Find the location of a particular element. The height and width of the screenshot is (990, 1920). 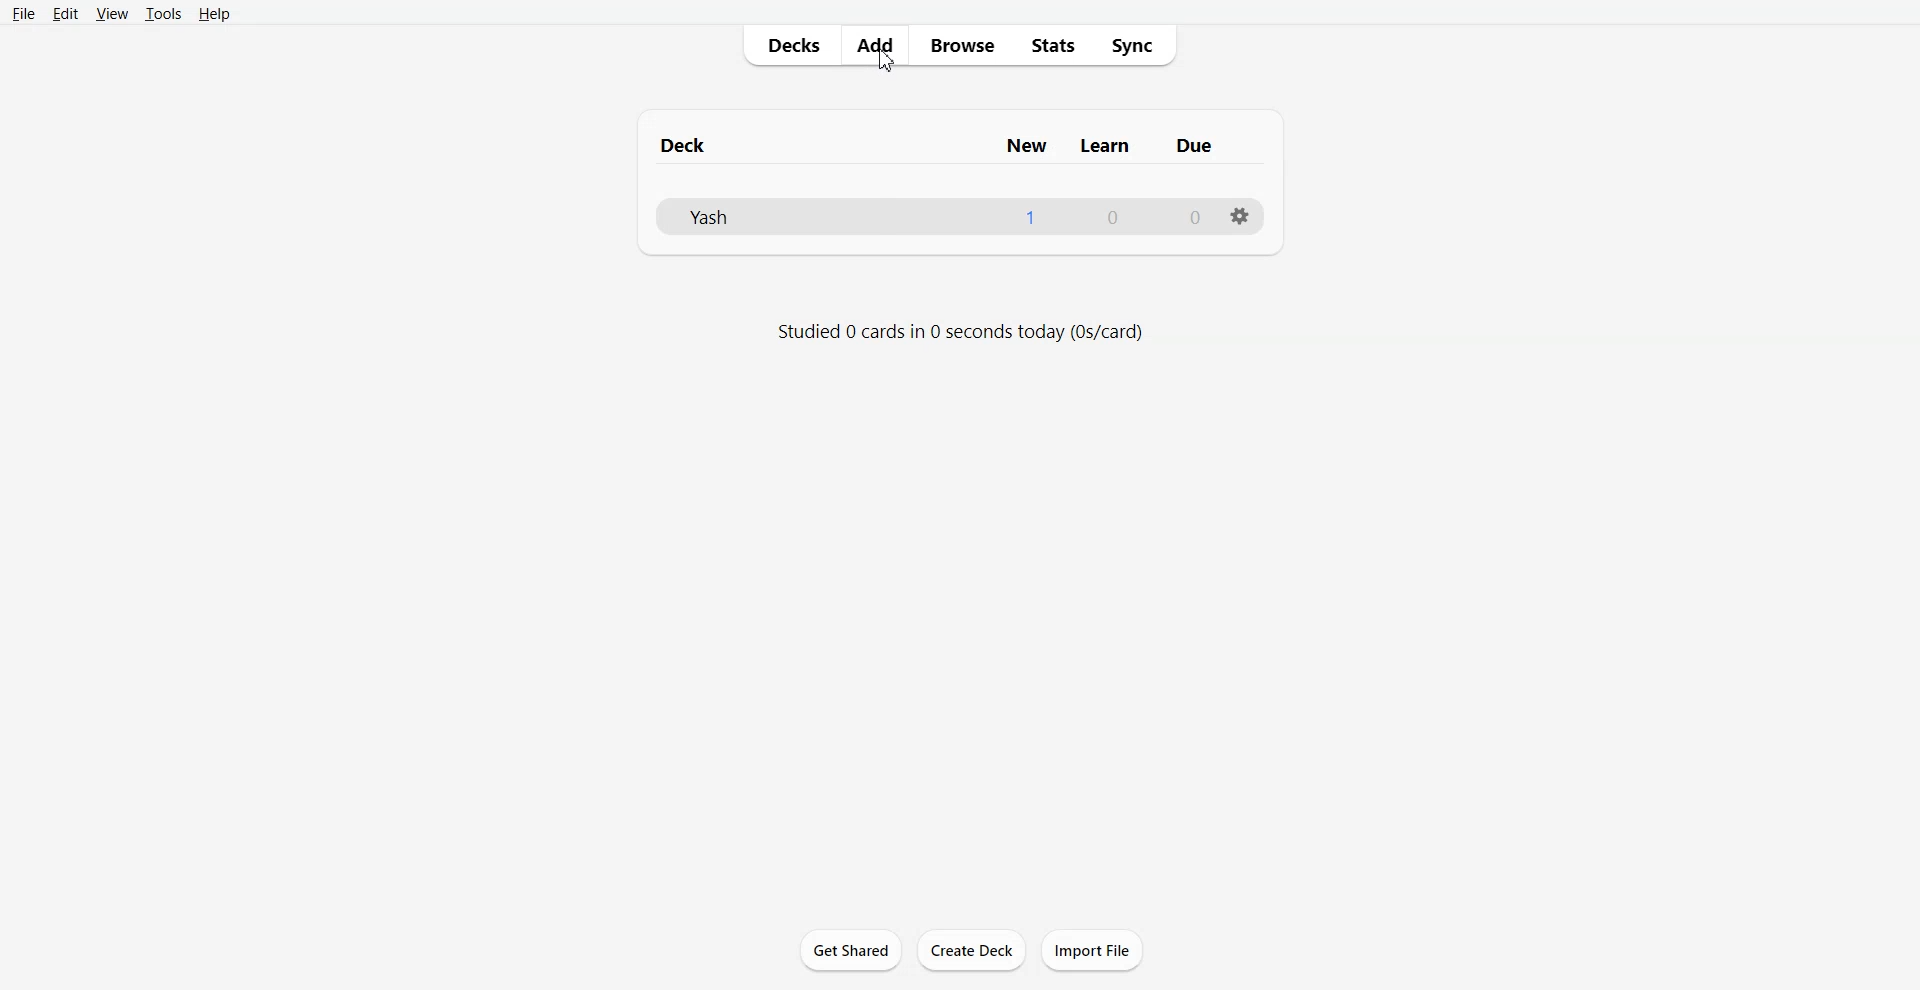

Edit is located at coordinates (66, 14).